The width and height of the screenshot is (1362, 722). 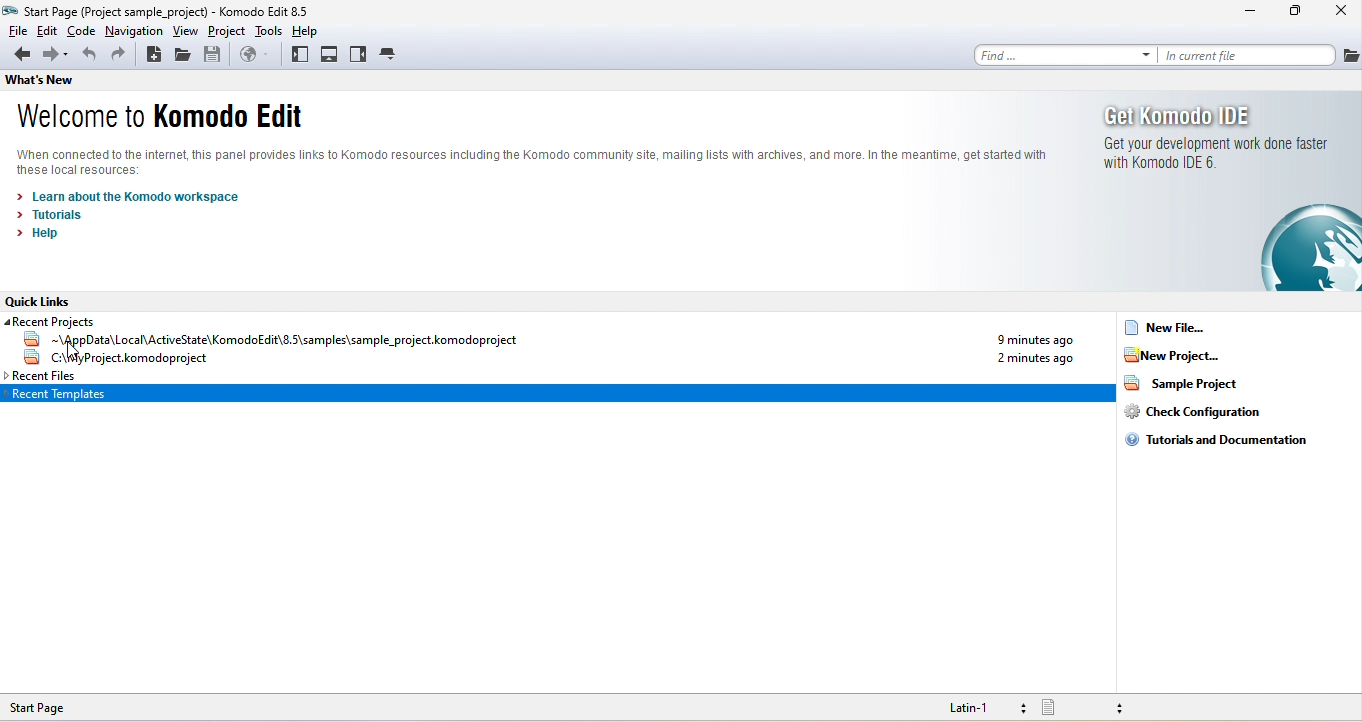 I want to click on undo, so click(x=88, y=55).